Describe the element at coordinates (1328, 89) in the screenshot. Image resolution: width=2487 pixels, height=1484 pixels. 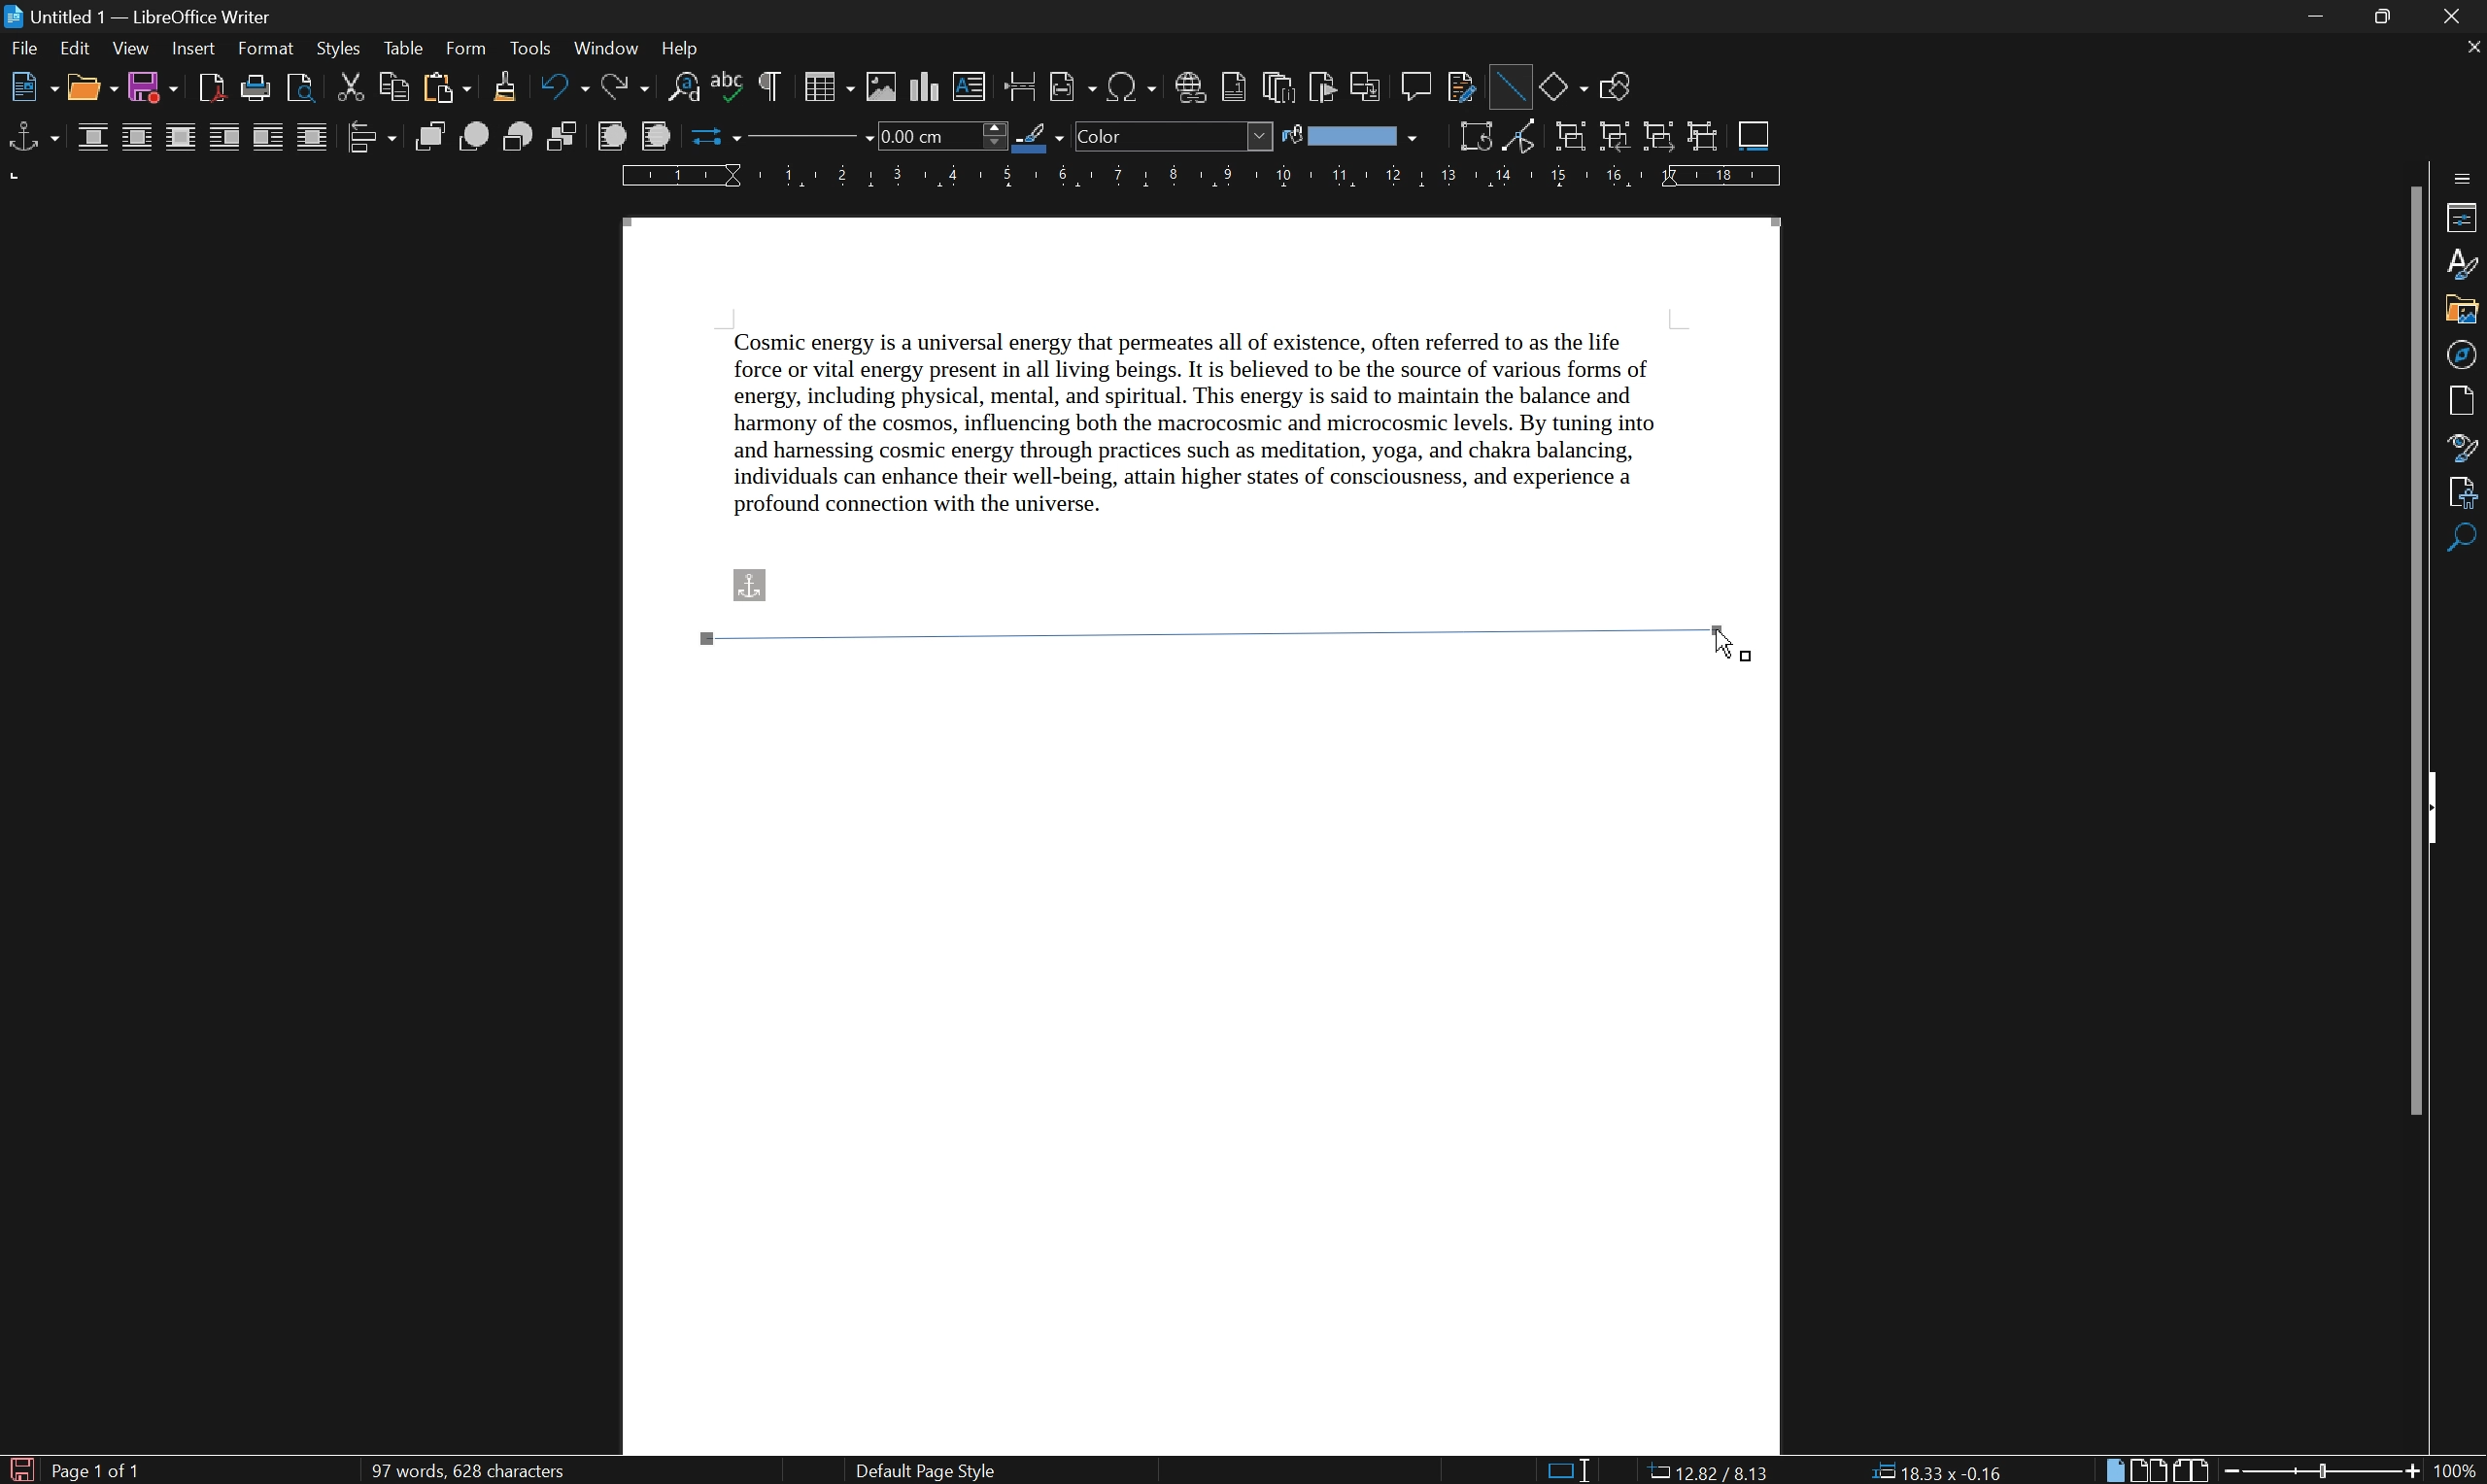
I see `insert bookmark` at that location.